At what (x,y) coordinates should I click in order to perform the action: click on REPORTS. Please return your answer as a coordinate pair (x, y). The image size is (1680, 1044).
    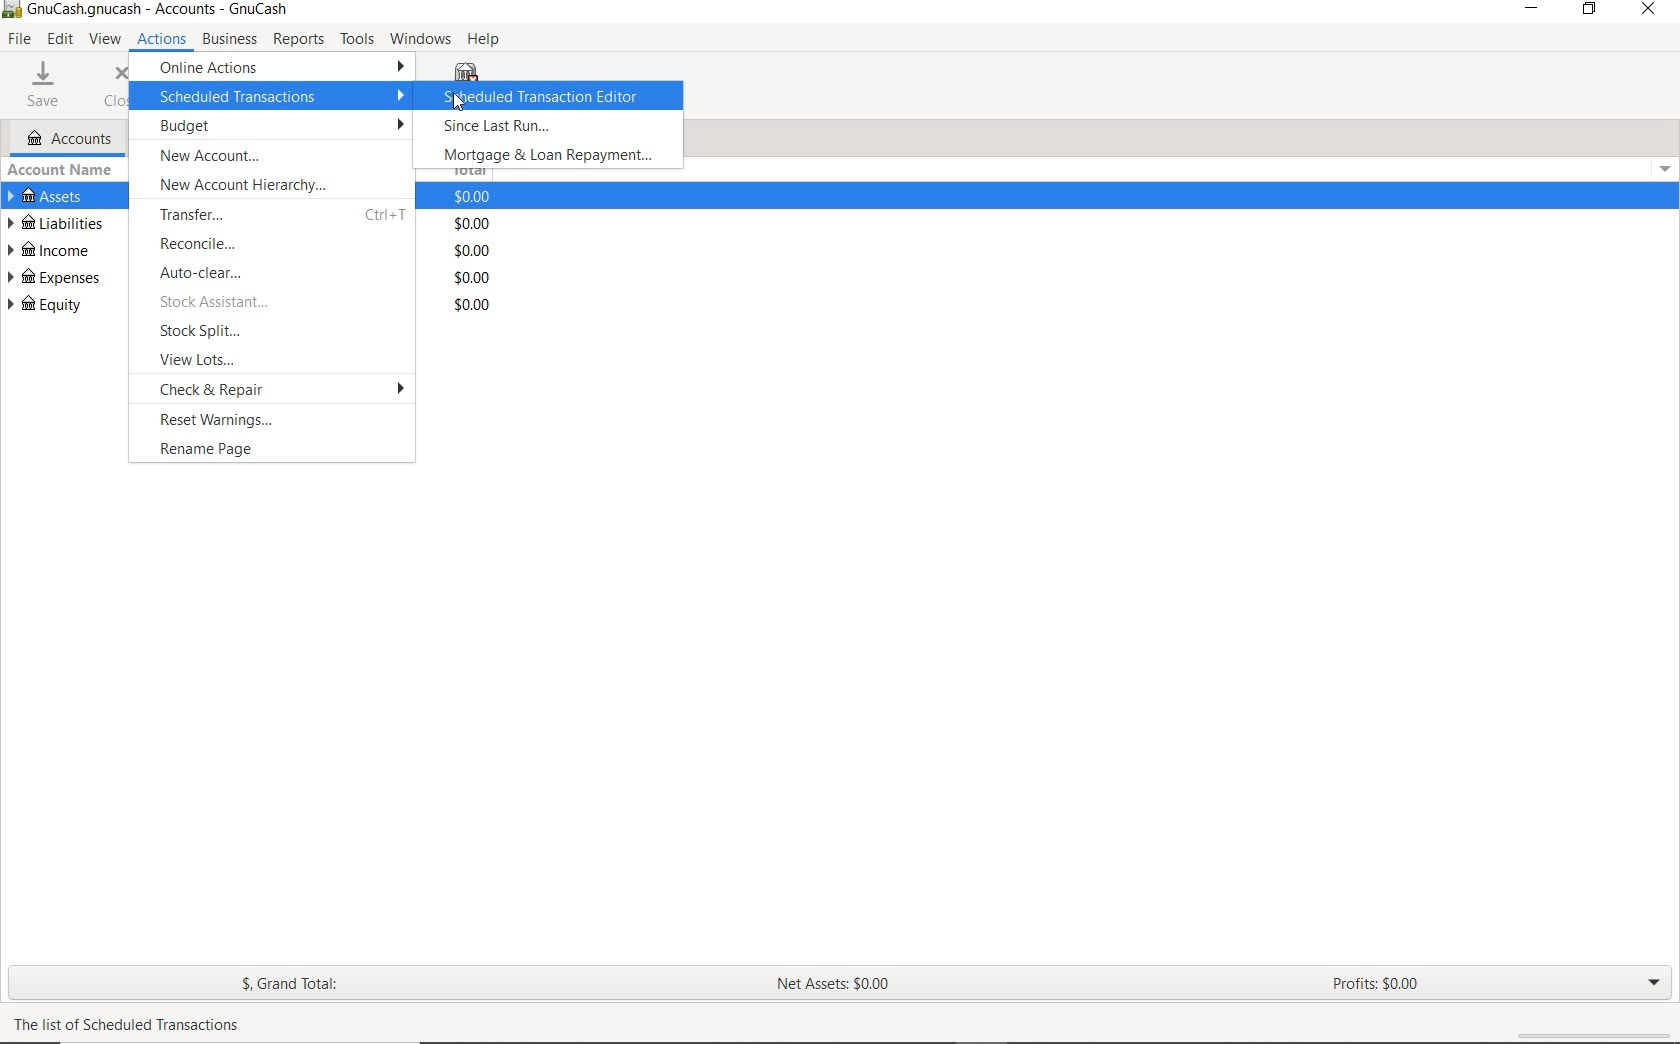
    Looking at the image, I should click on (299, 39).